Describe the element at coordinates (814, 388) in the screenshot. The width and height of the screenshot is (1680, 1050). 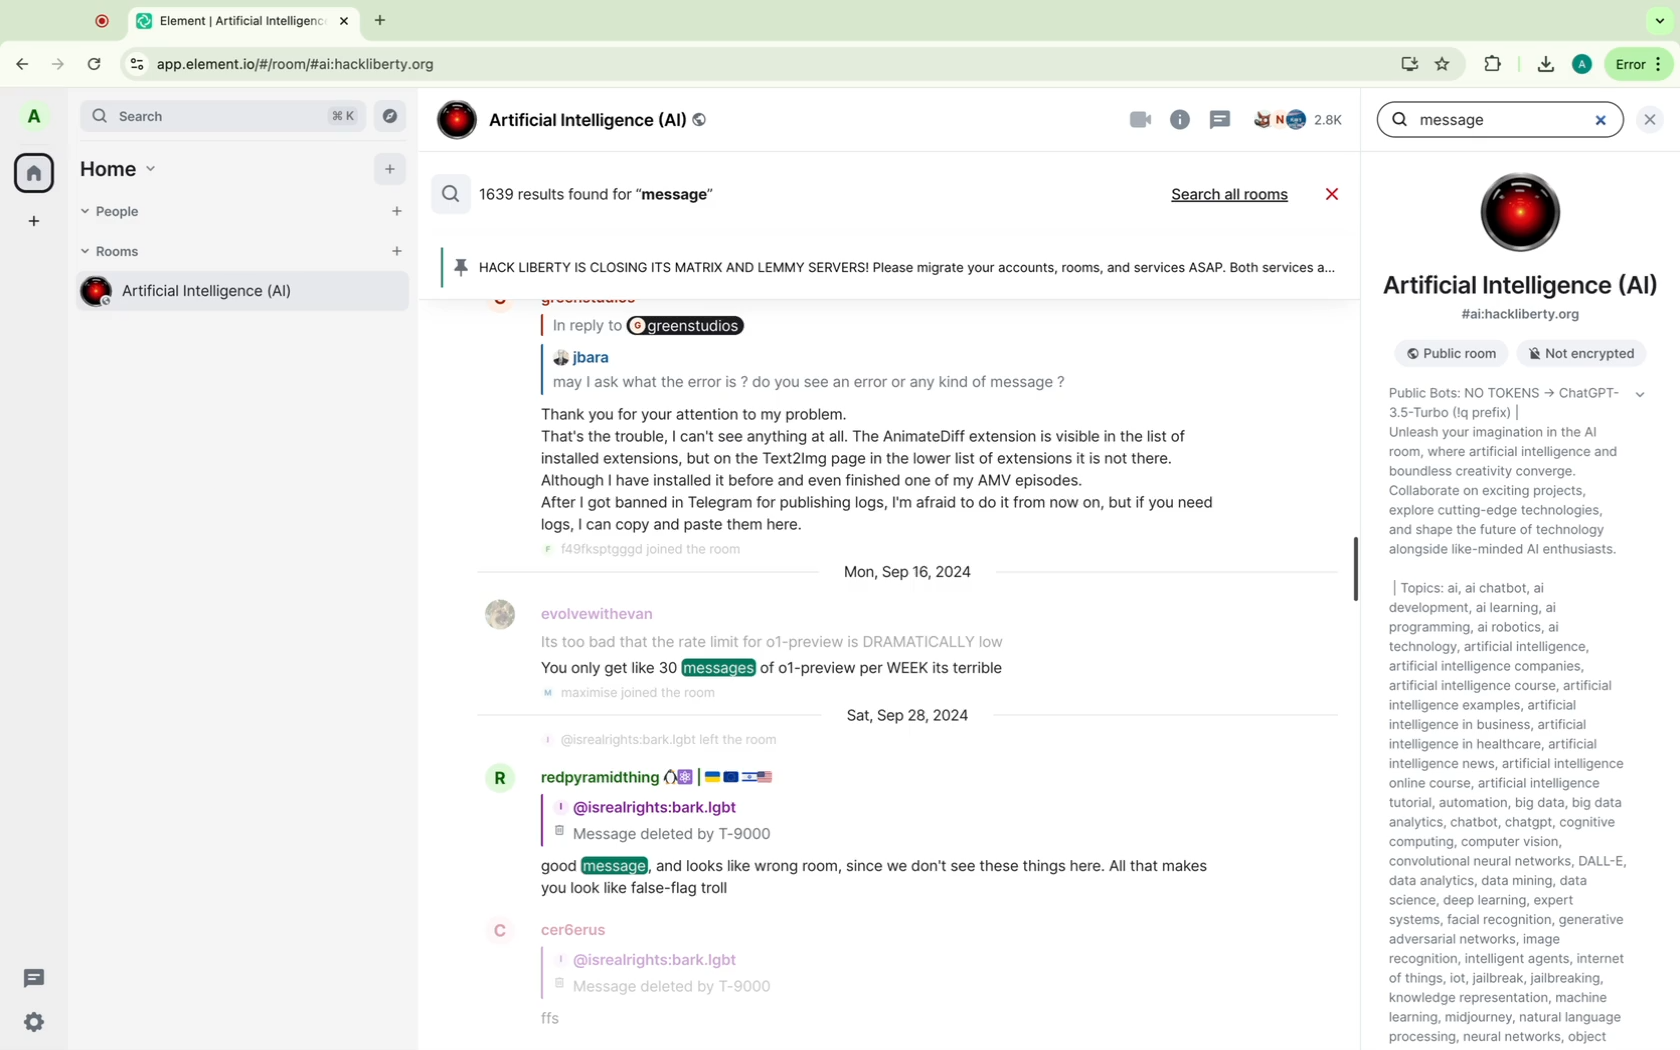
I see `message` at that location.